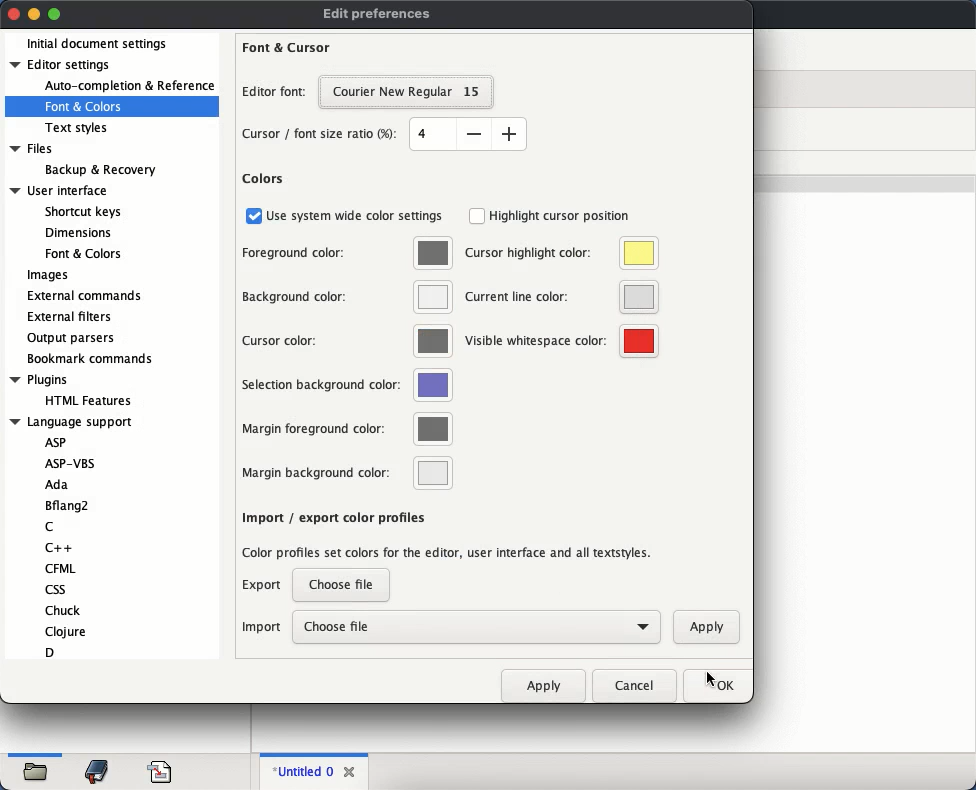 This screenshot has width=976, height=790. What do you see at coordinates (50, 652) in the screenshot?
I see `D` at bounding box center [50, 652].